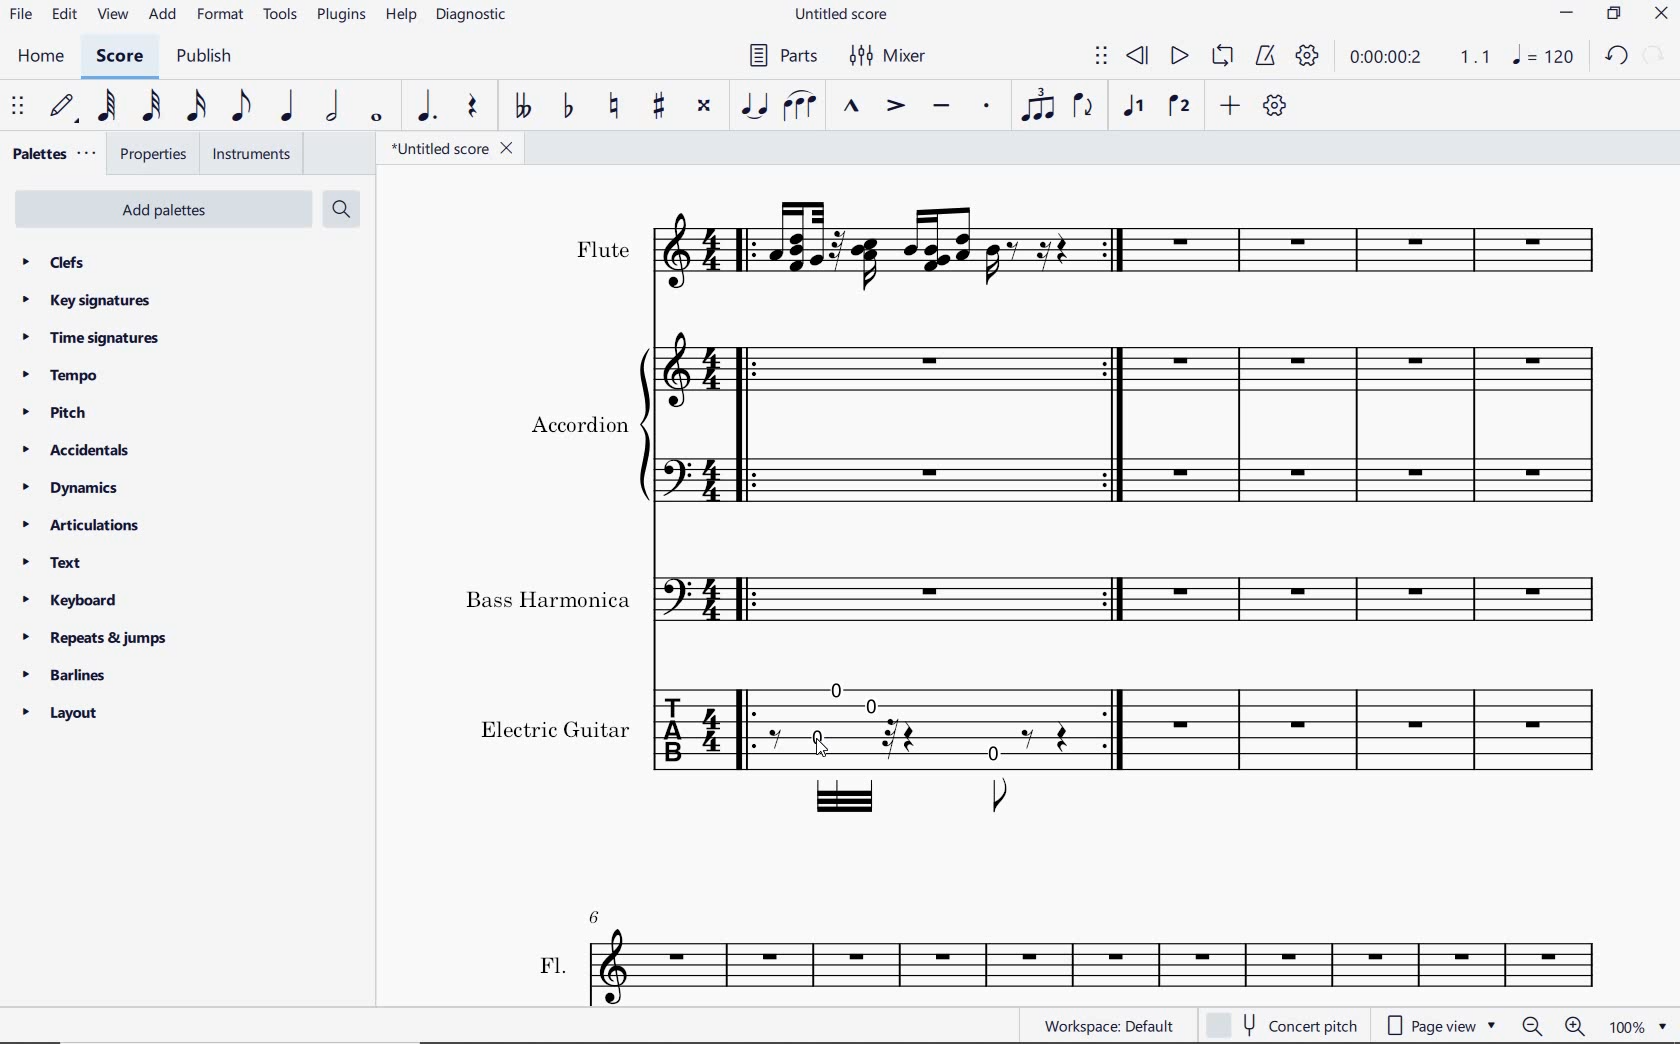 The height and width of the screenshot is (1044, 1680). Describe the element at coordinates (1553, 1025) in the screenshot. I see `ZOOM OUT OR ZOOM IN` at that location.